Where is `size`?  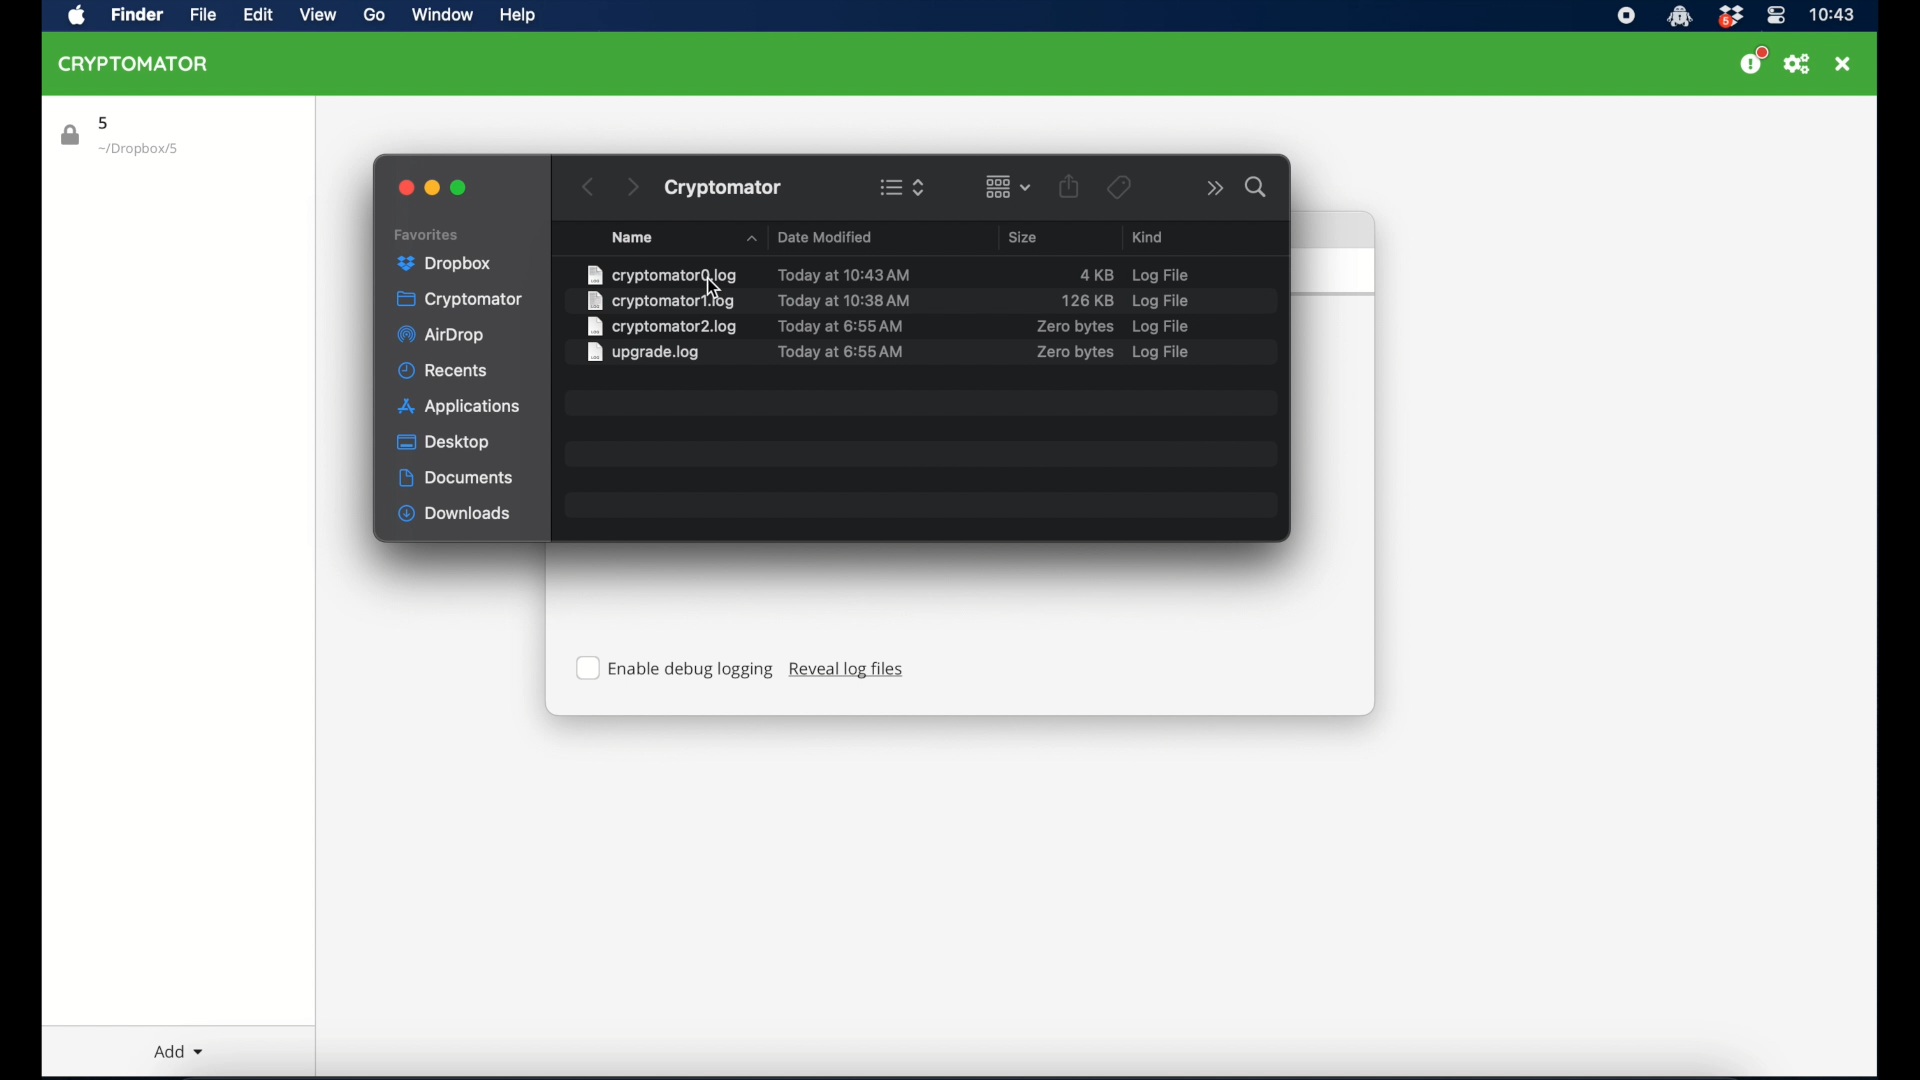
size is located at coordinates (1023, 237).